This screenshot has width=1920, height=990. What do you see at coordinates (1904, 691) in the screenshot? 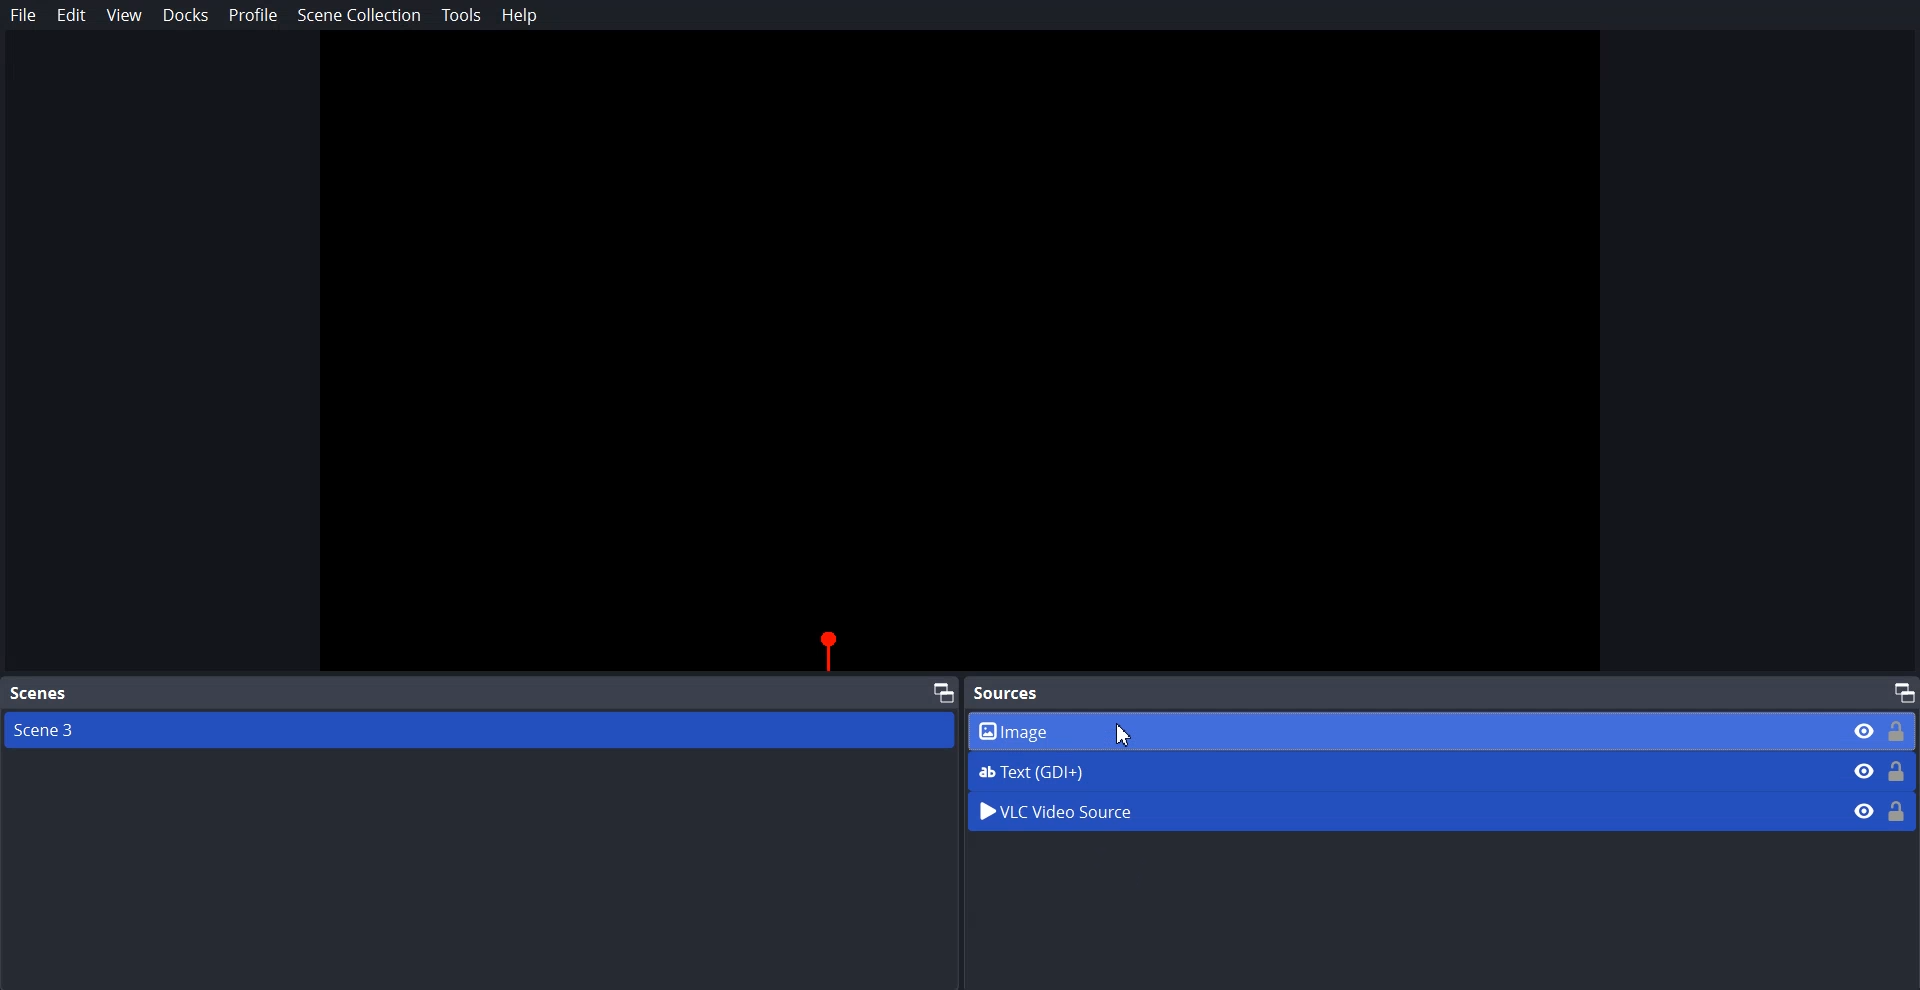
I see `Maximize` at bounding box center [1904, 691].